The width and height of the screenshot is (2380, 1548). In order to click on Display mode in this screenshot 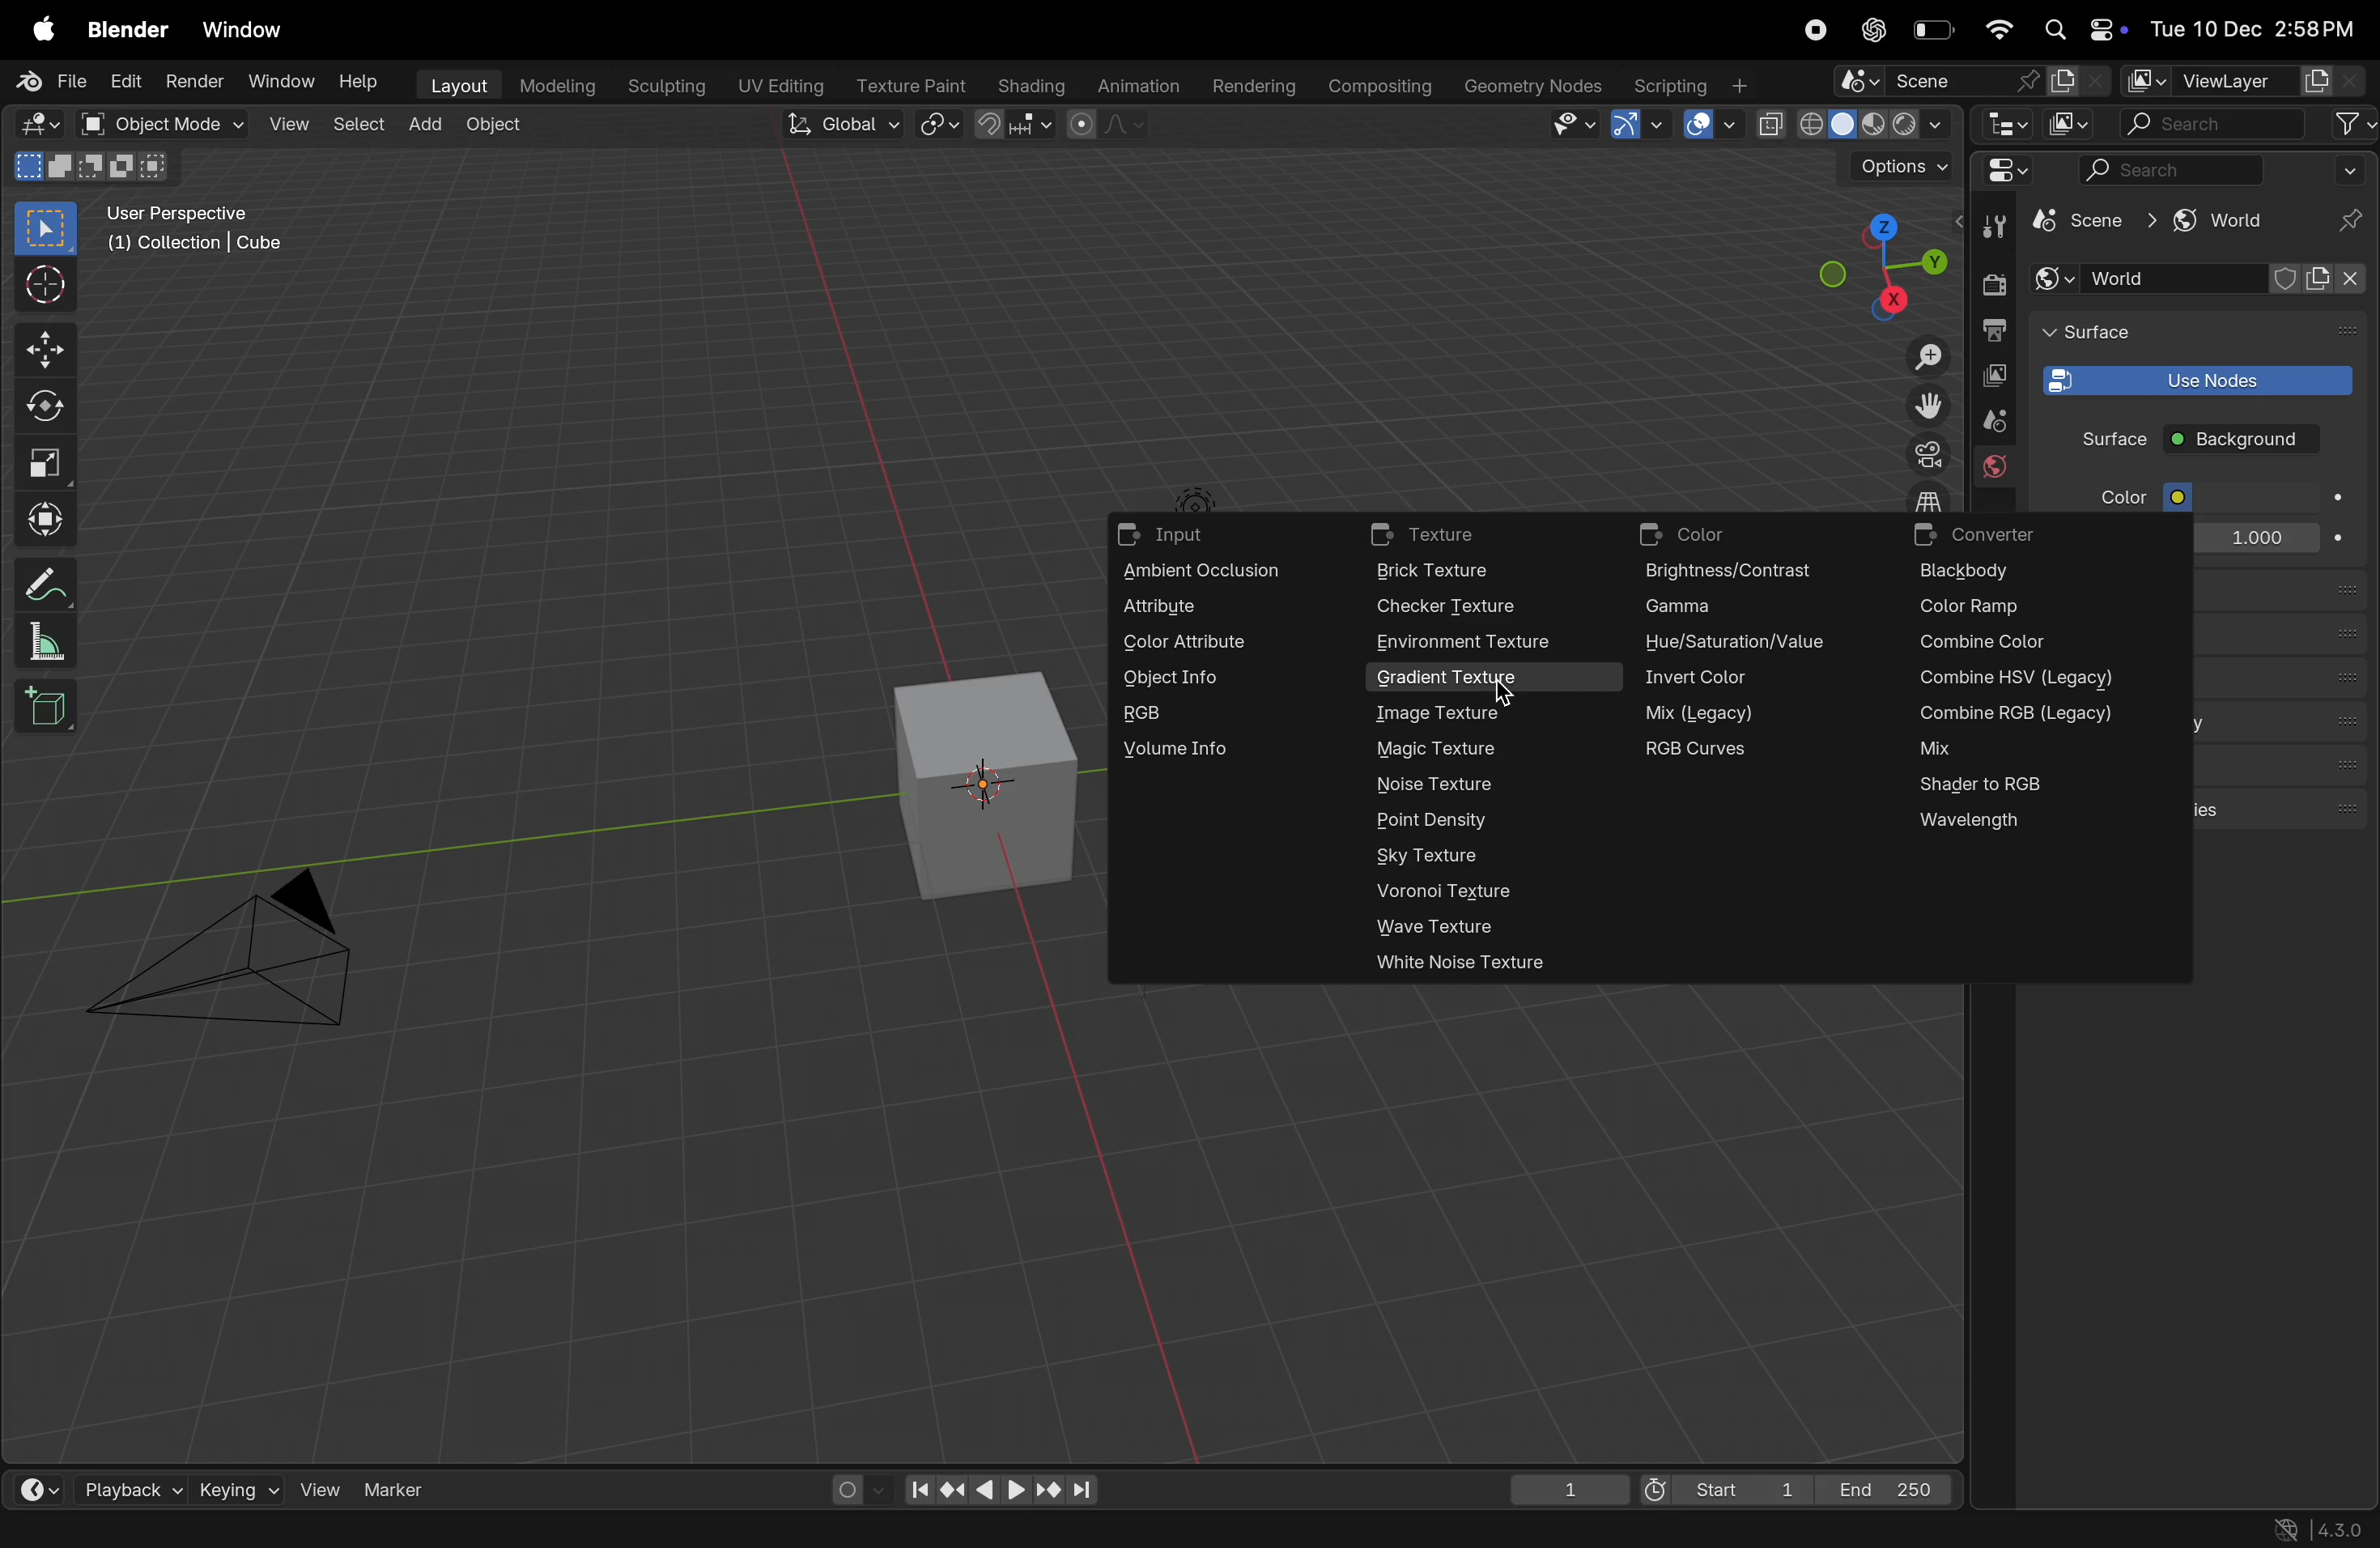, I will do `click(2071, 123)`.